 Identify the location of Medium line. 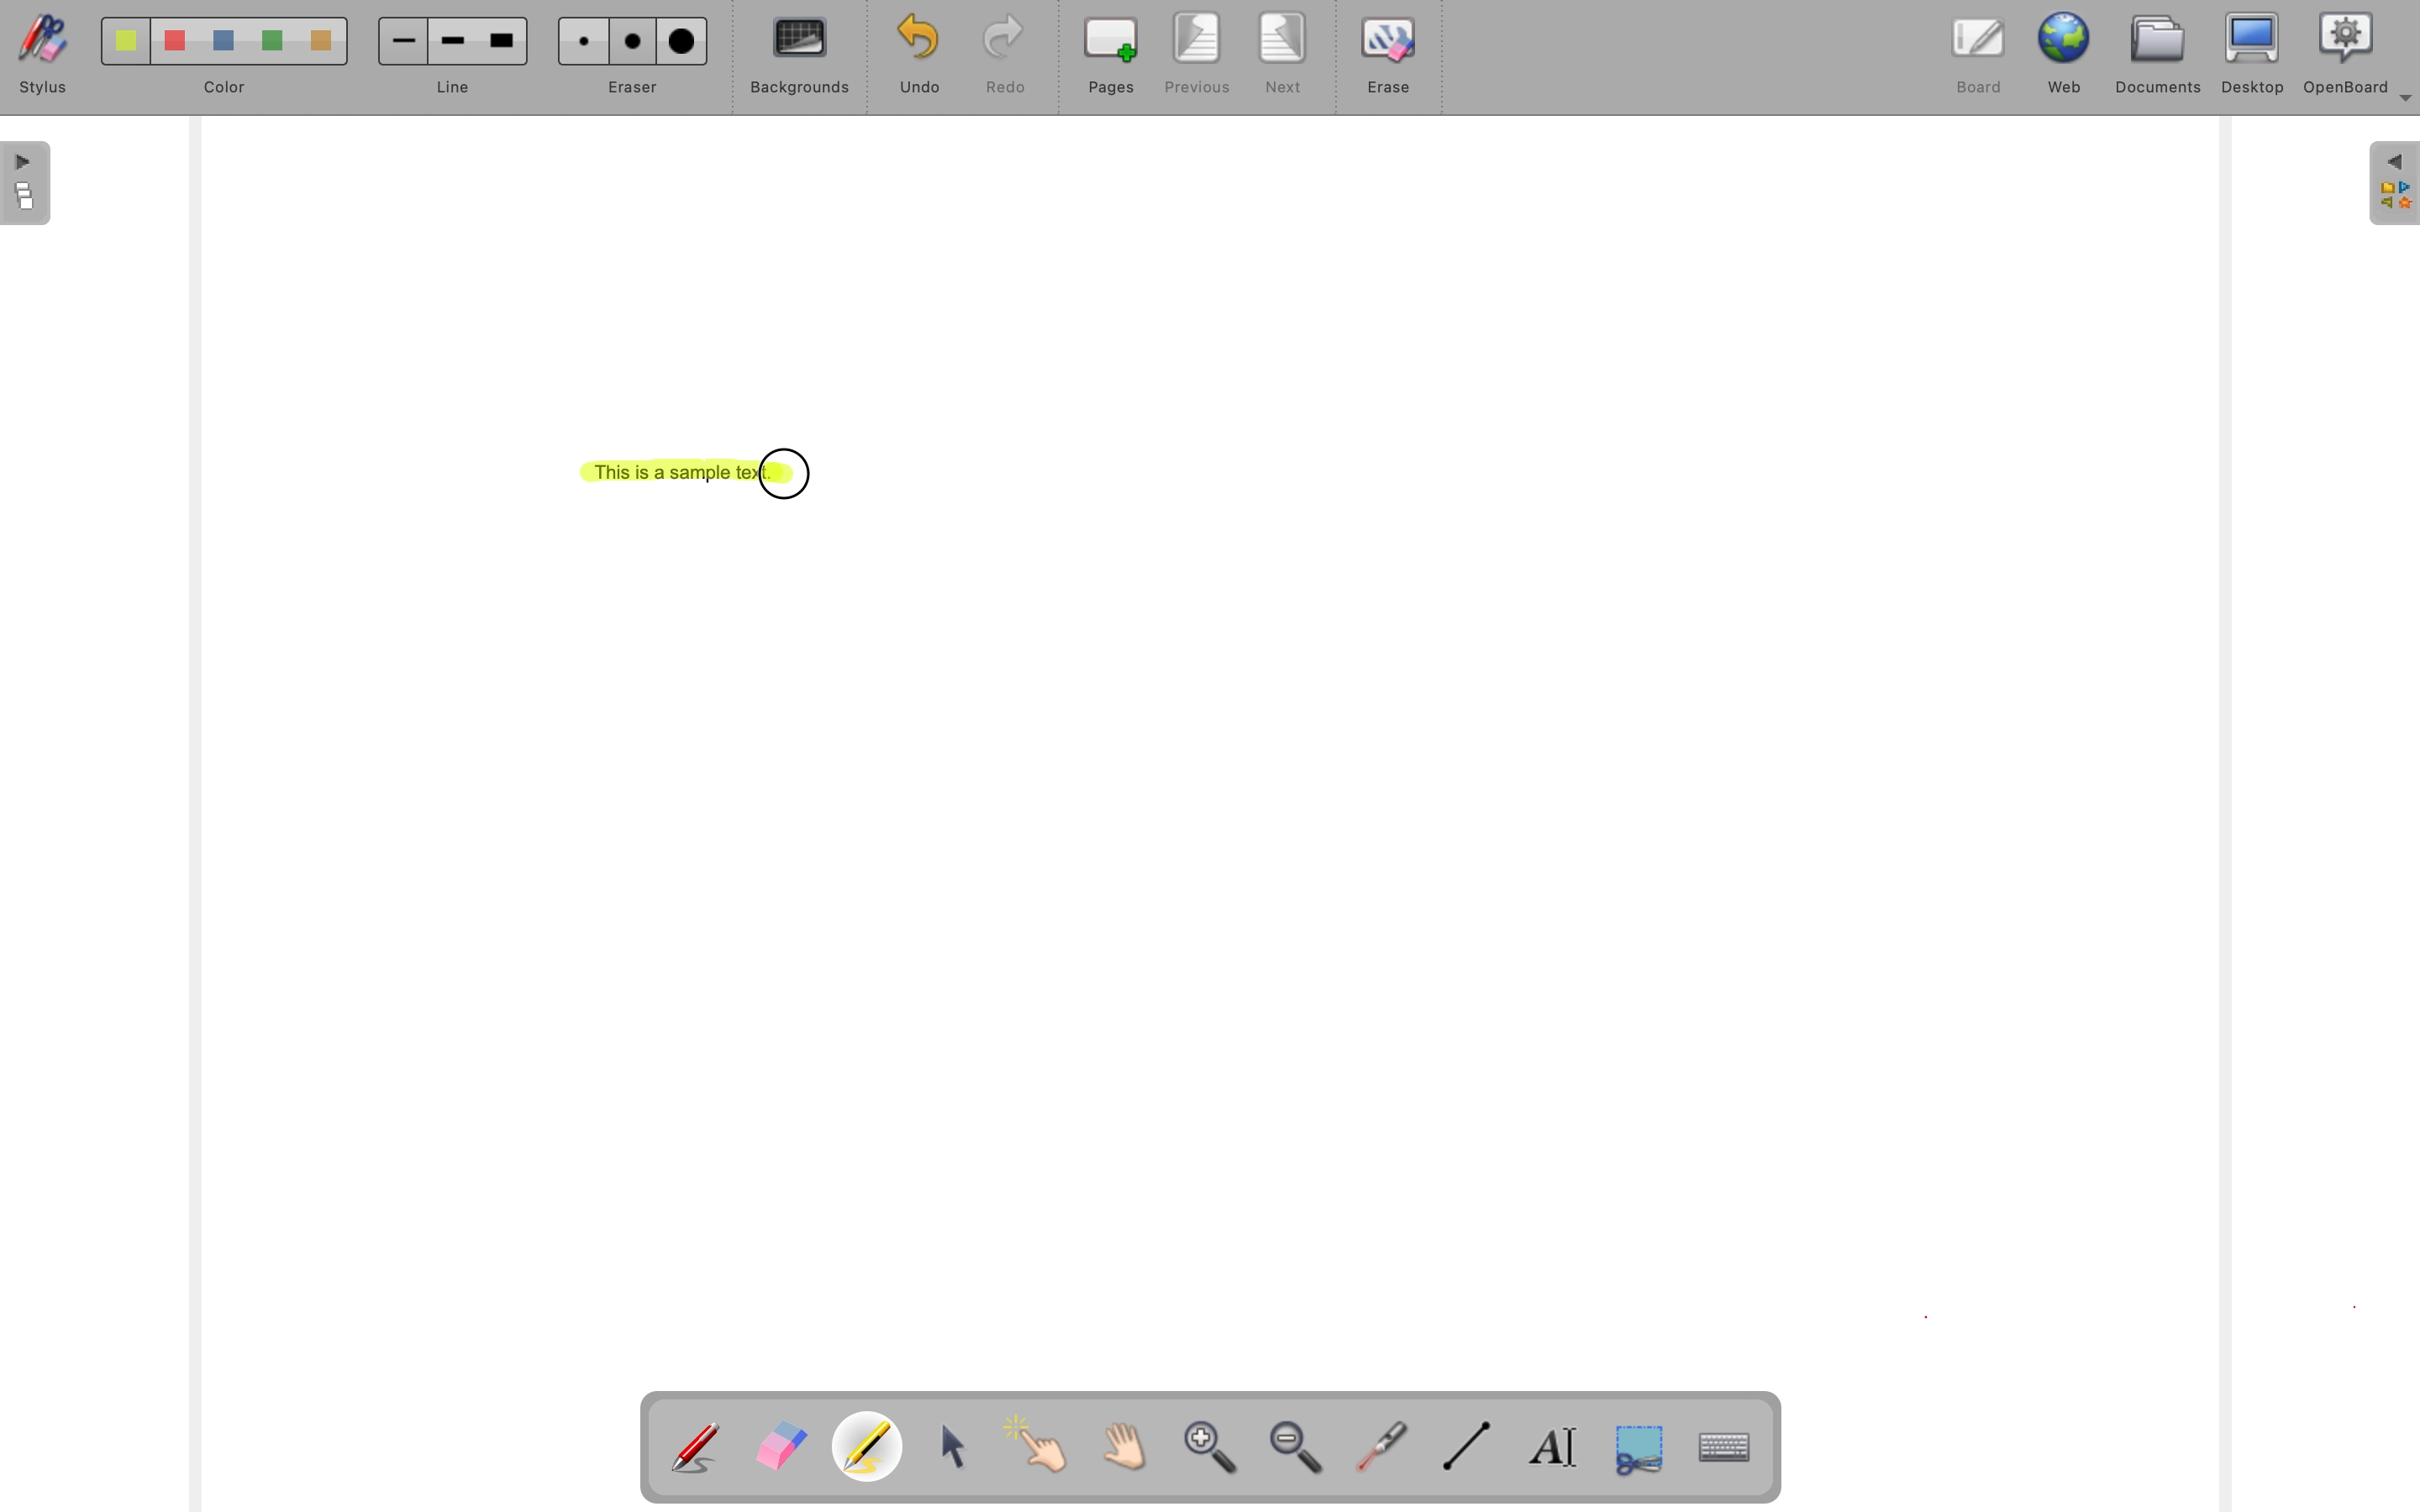
(454, 42).